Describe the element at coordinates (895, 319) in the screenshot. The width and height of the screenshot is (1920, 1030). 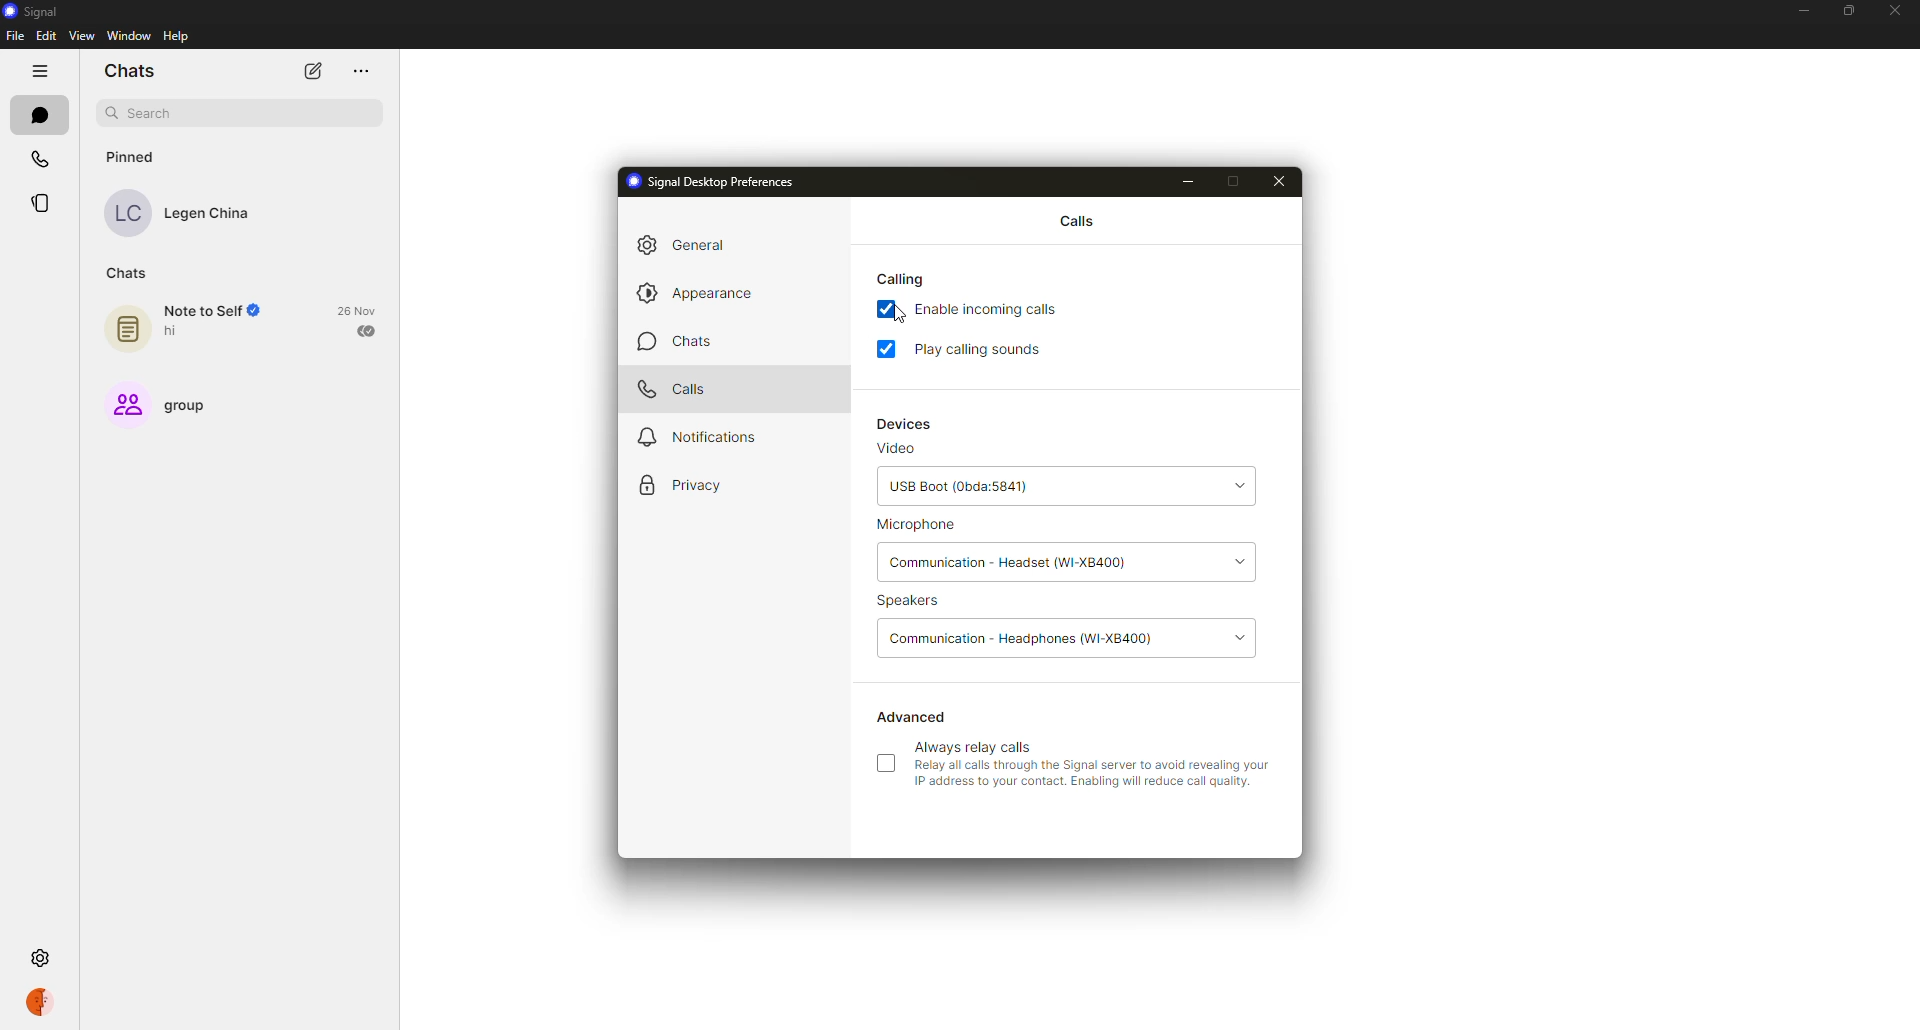
I see `cursor` at that location.